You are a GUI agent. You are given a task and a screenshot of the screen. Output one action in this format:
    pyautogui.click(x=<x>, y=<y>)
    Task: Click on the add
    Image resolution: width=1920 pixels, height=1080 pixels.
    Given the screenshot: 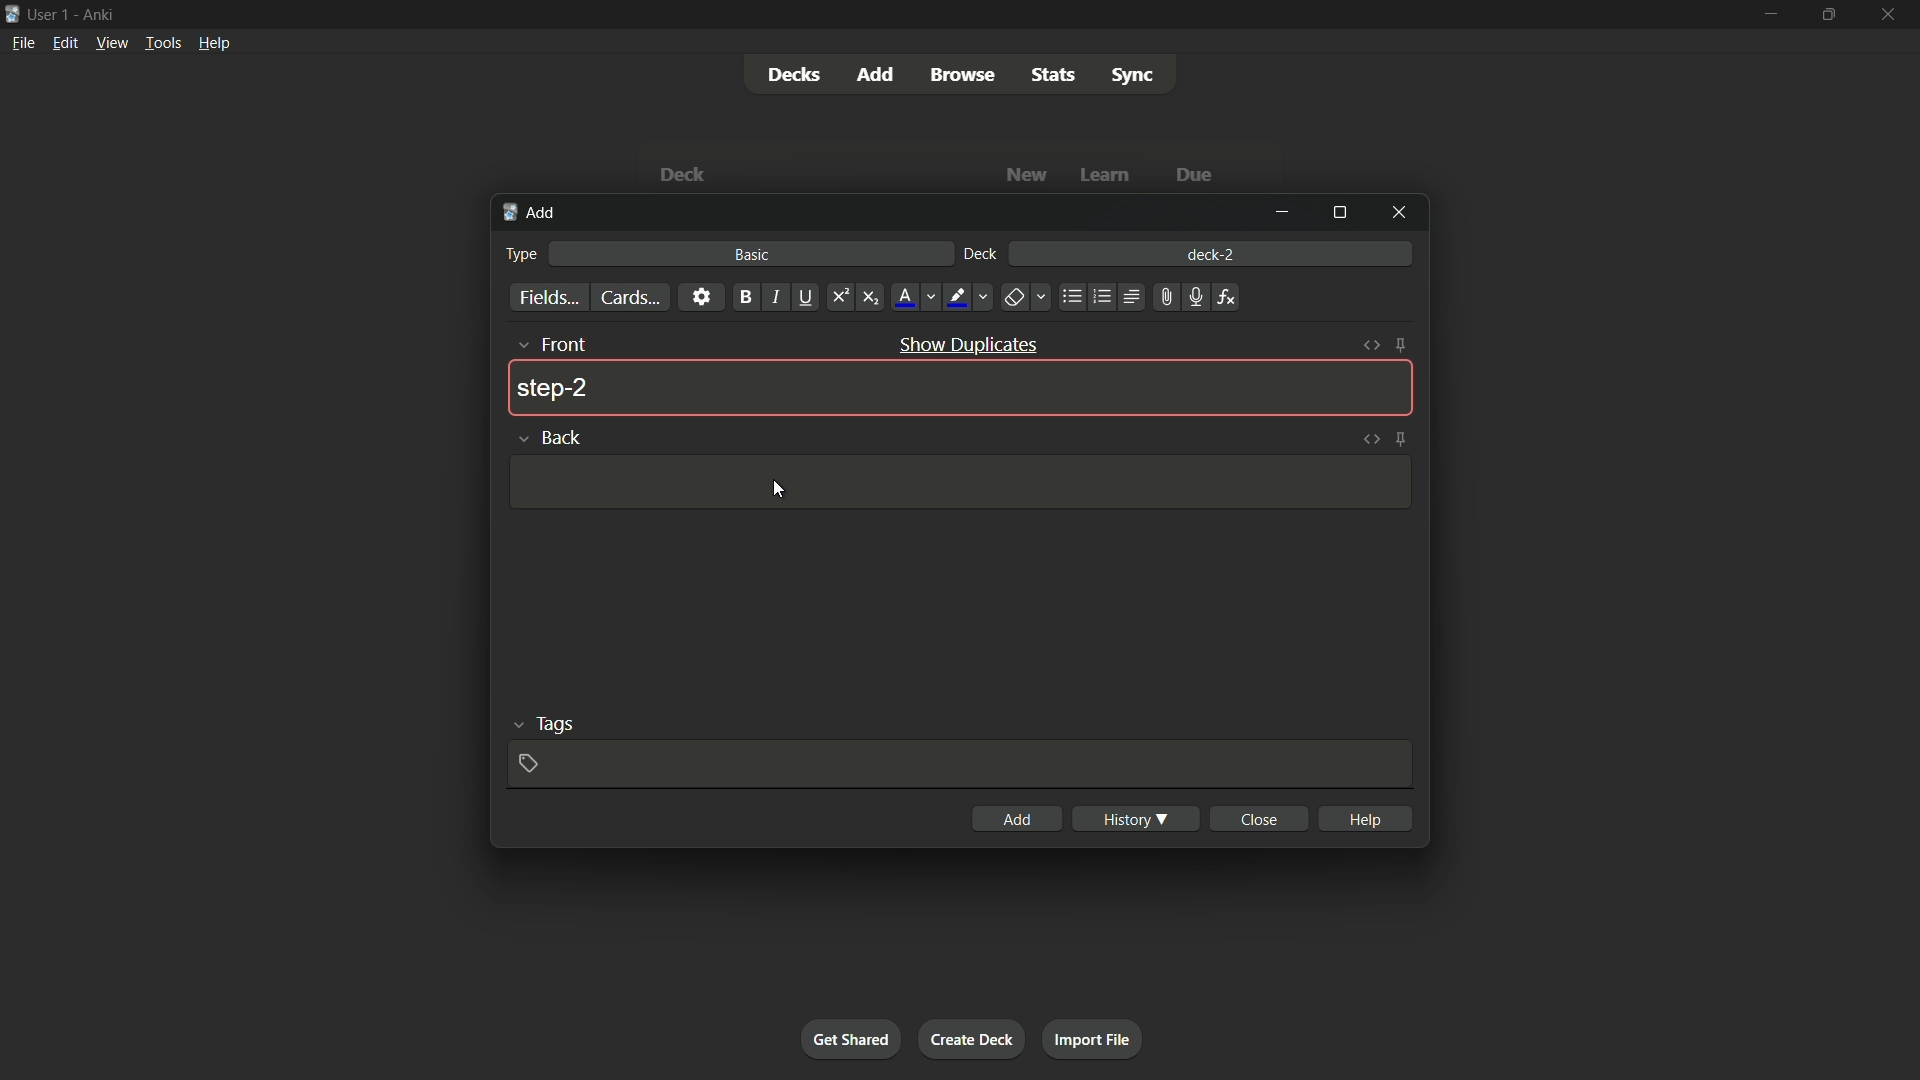 What is the action you would take?
    pyautogui.click(x=531, y=215)
    